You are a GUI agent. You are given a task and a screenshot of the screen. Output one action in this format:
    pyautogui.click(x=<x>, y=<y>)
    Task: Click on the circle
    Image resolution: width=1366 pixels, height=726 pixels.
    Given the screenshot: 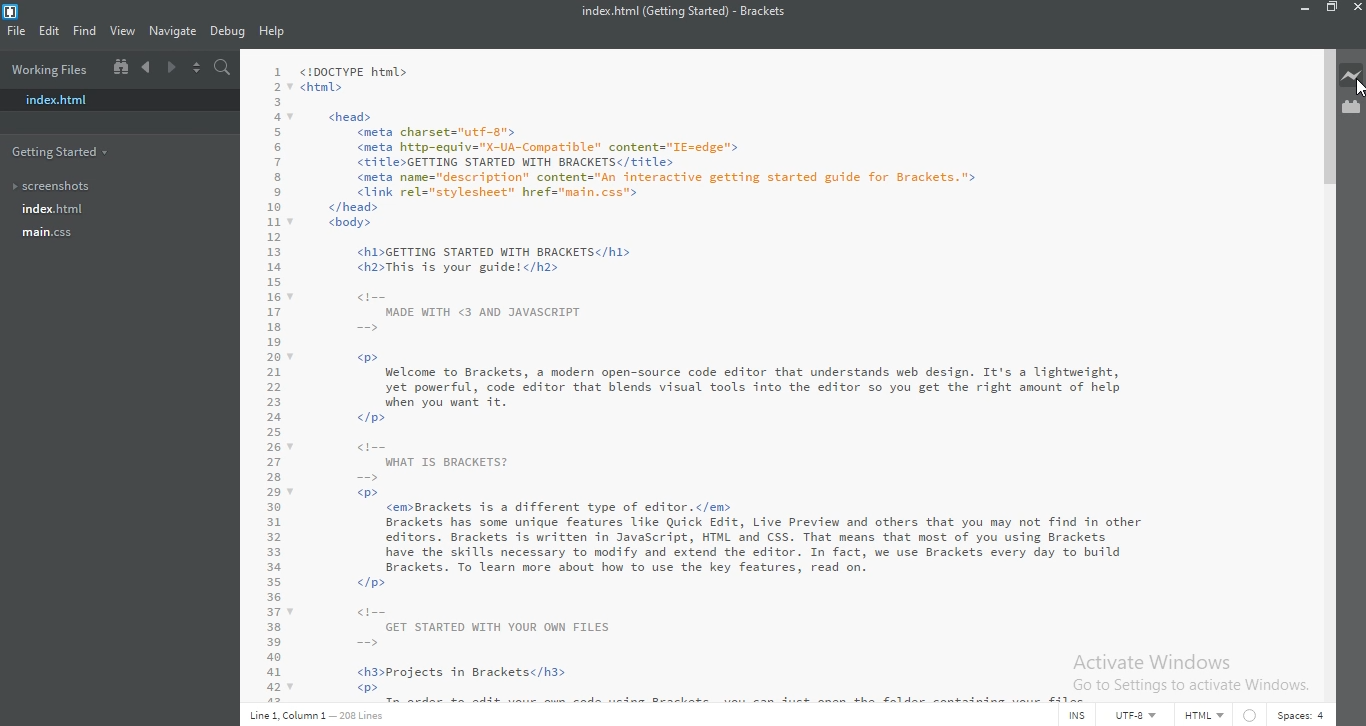 What is the action you would take?
    pyautogui.click(x=1251, y=716)
    